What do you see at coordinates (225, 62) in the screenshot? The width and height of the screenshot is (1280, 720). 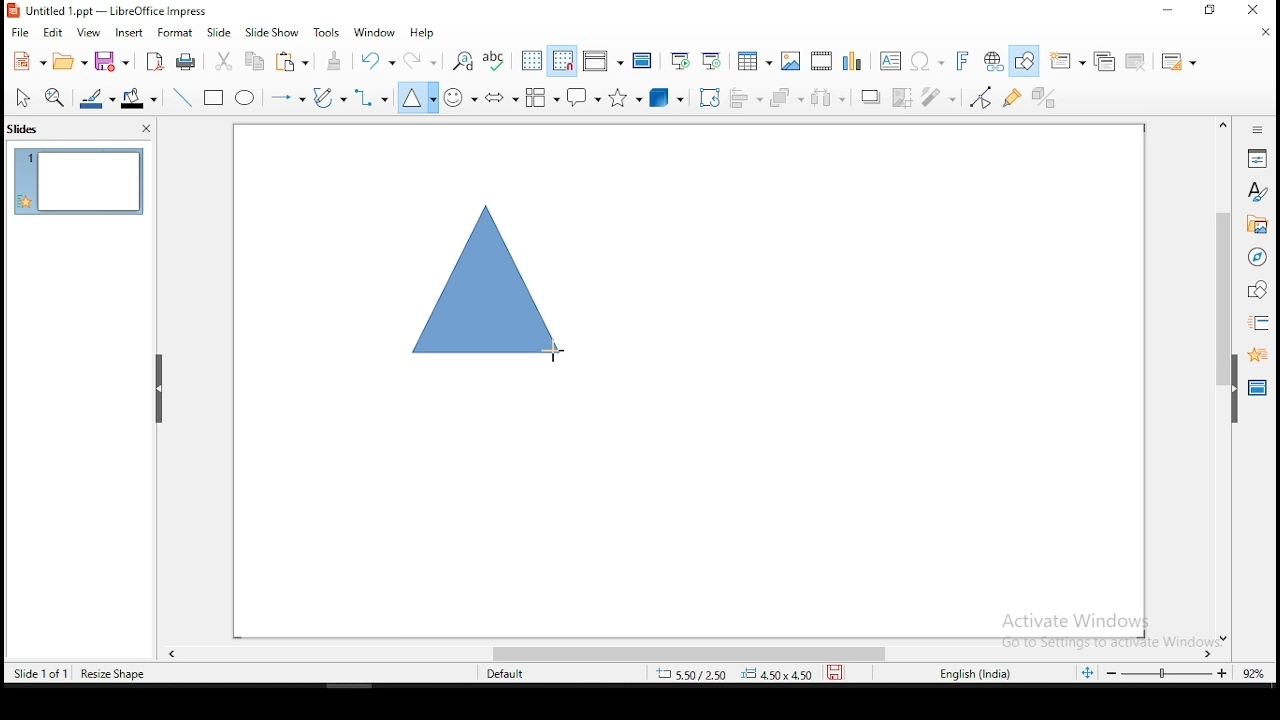 I see `cut` at bounding box center [225, 62].